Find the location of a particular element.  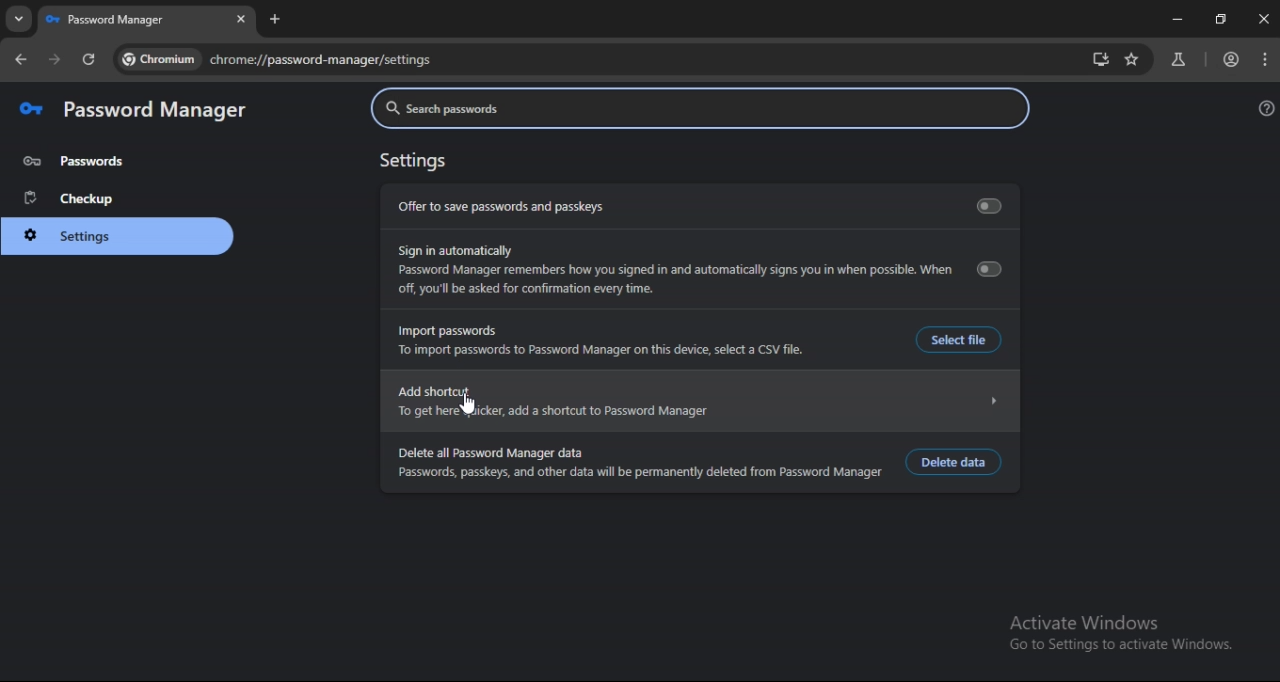

menu is located at coordinates (1264, 60).